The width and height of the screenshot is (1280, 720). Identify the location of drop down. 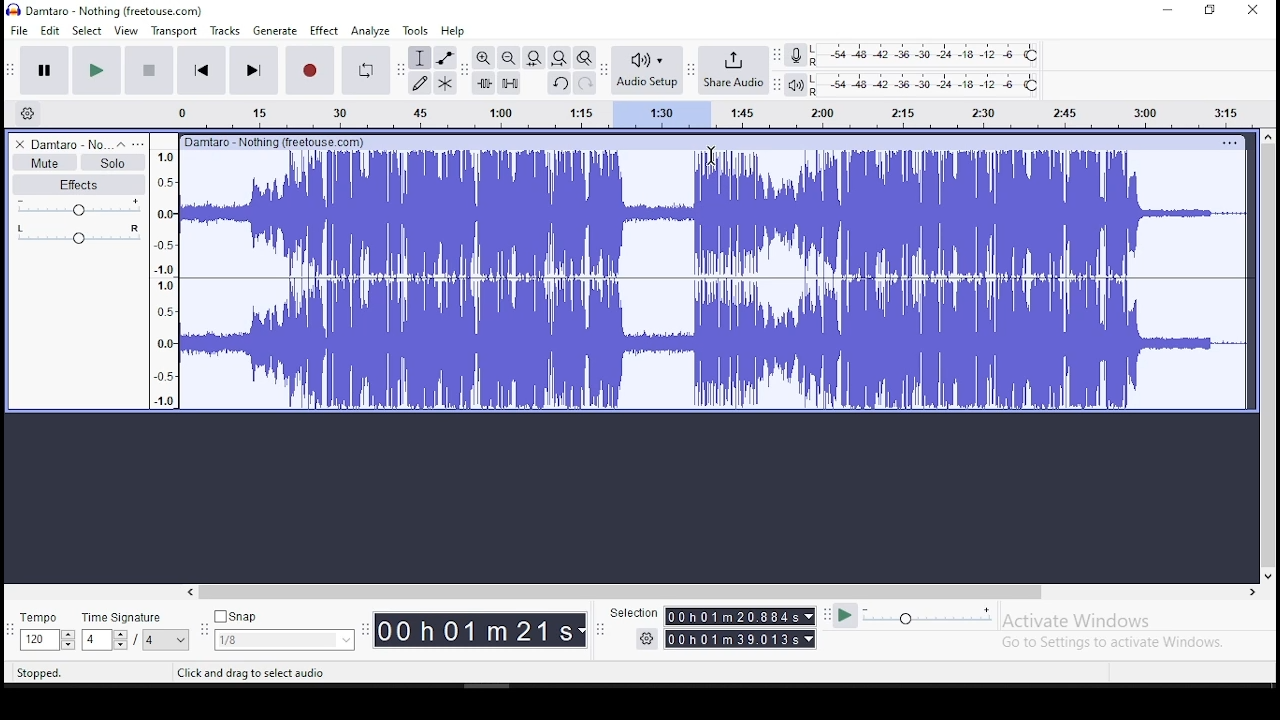
(807, 616).